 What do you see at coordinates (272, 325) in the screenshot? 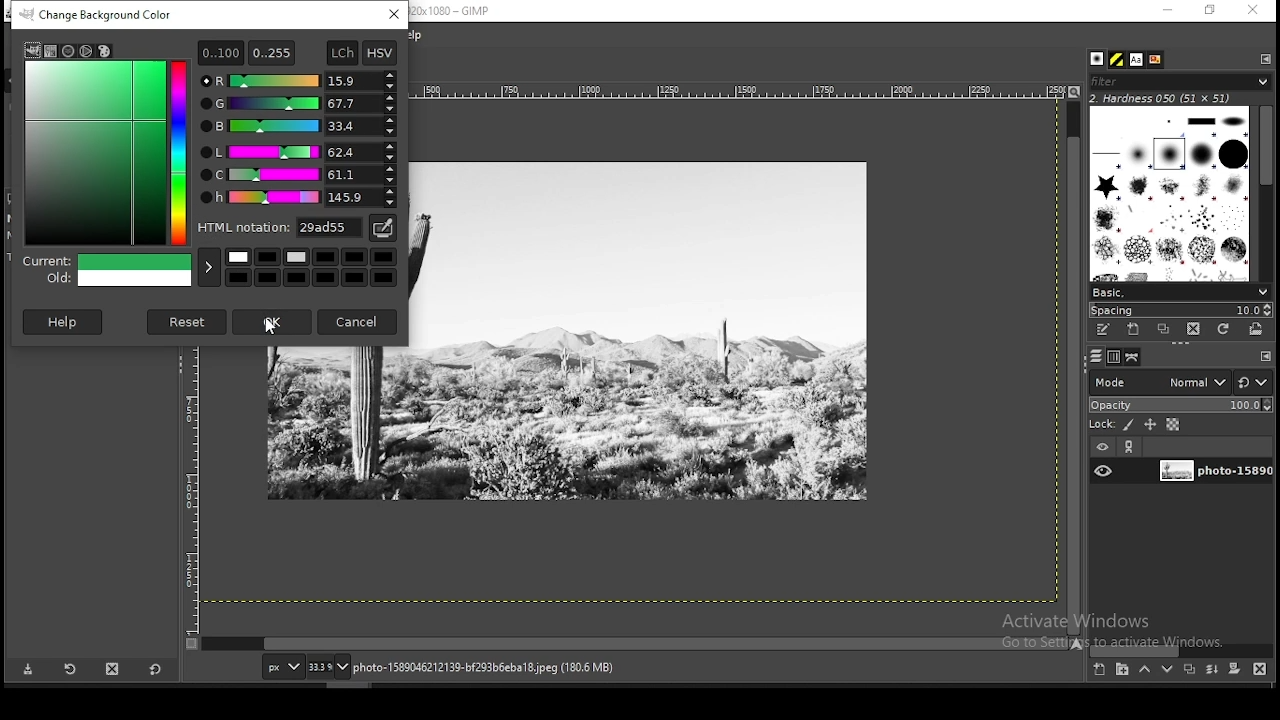
I see `ok` at bounding box center [272, 325].